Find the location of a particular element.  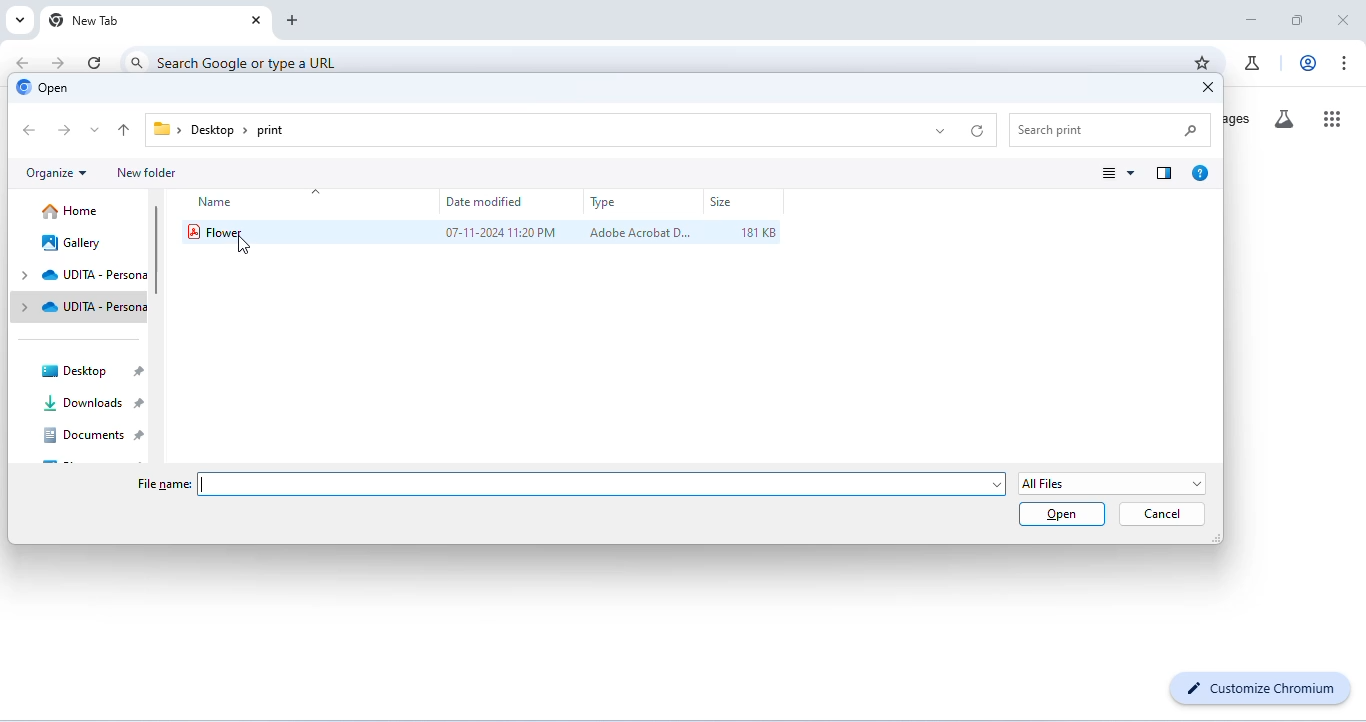

google apps is located at coordinates (1331, 119).